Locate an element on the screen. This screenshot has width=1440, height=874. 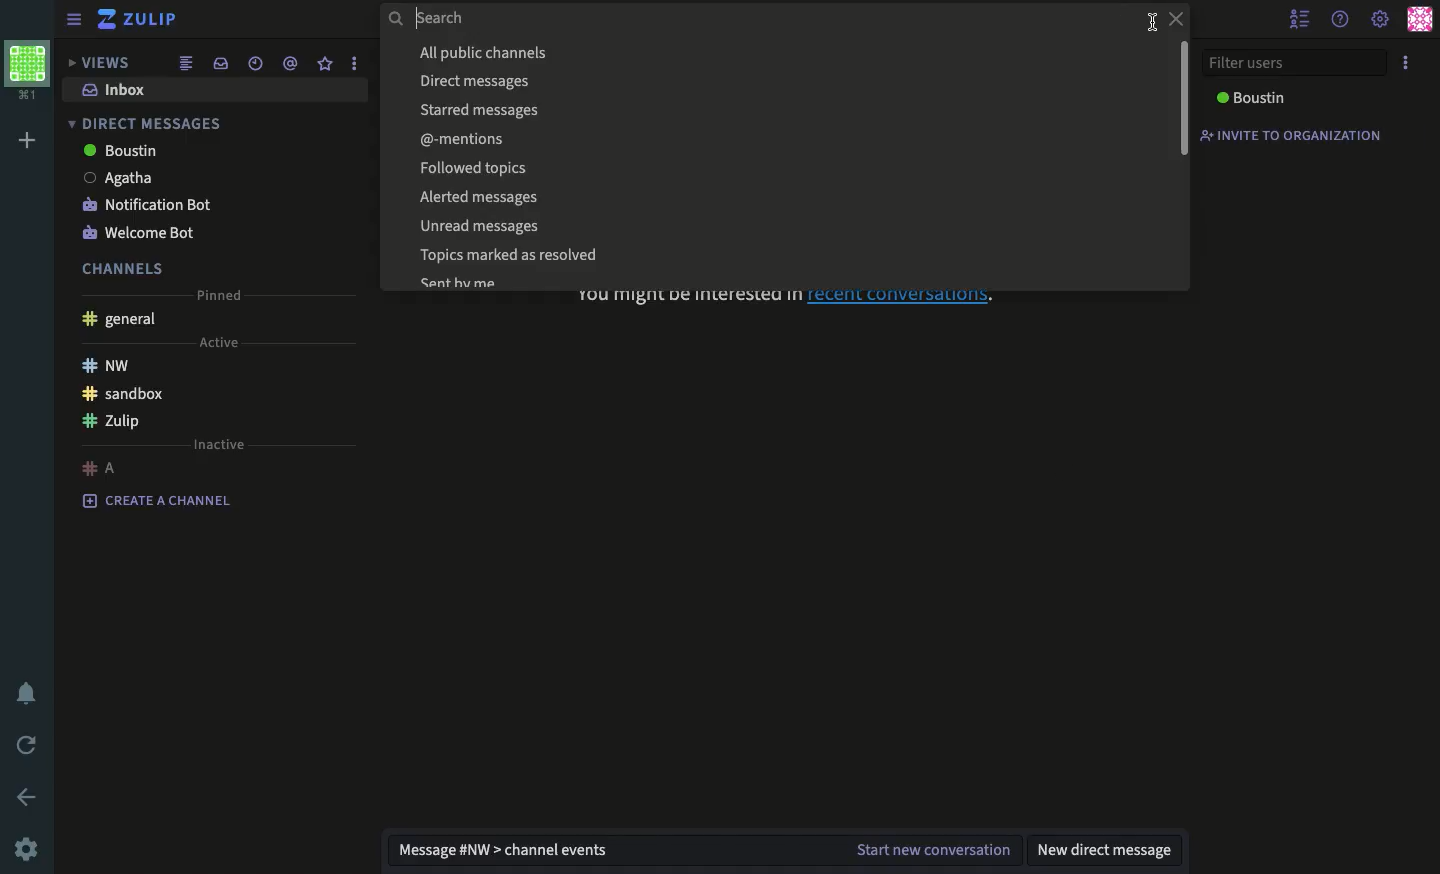
general is located at coordinates (122, 319).